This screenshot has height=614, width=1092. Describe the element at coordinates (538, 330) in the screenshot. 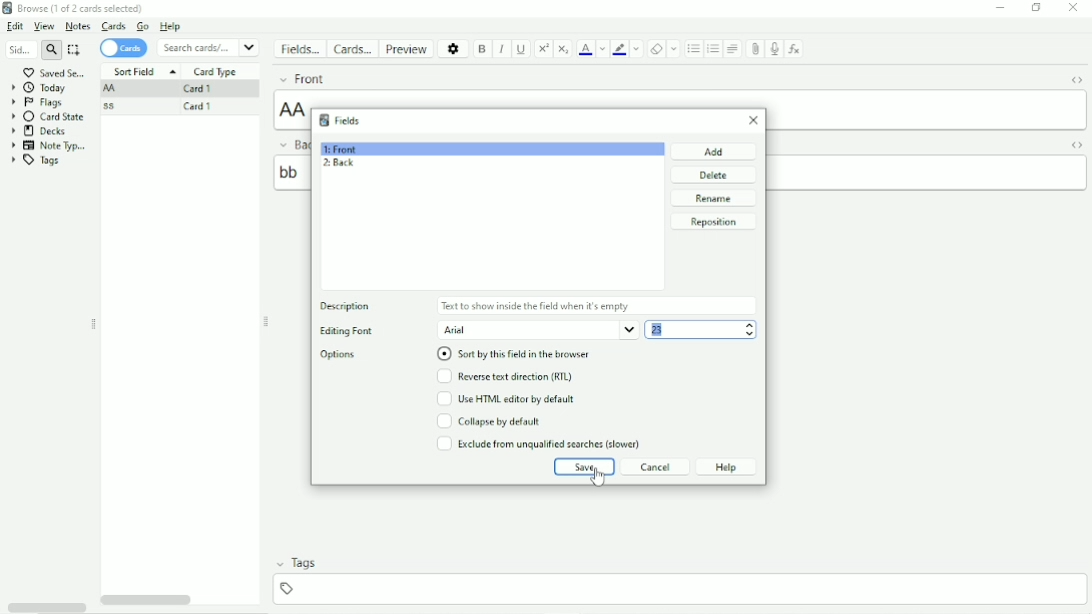

I see `Font style` at that location.